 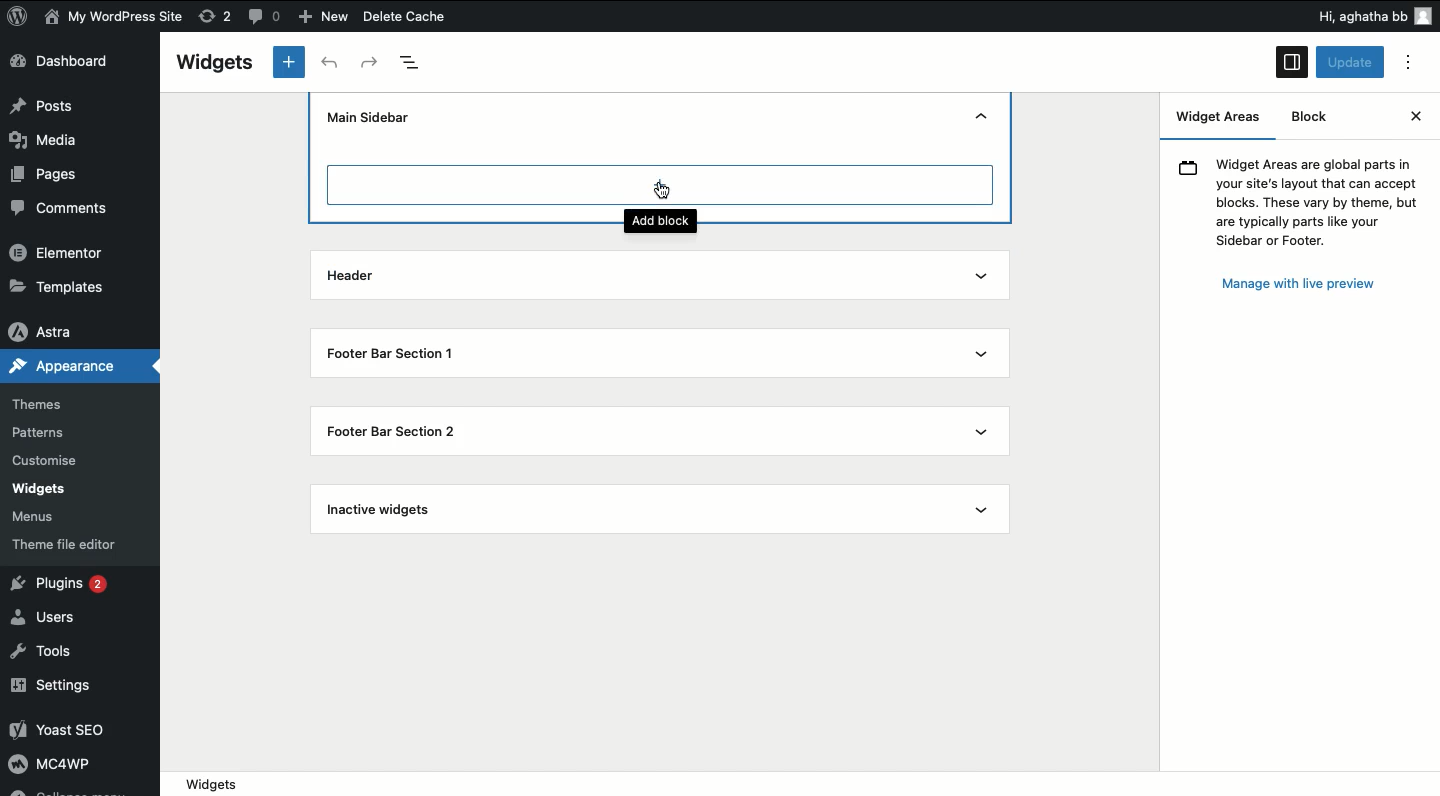 What do you see at coordinates (60, 283) in the screenshot?
I see `»Templates` at bounding box center [60, 283].